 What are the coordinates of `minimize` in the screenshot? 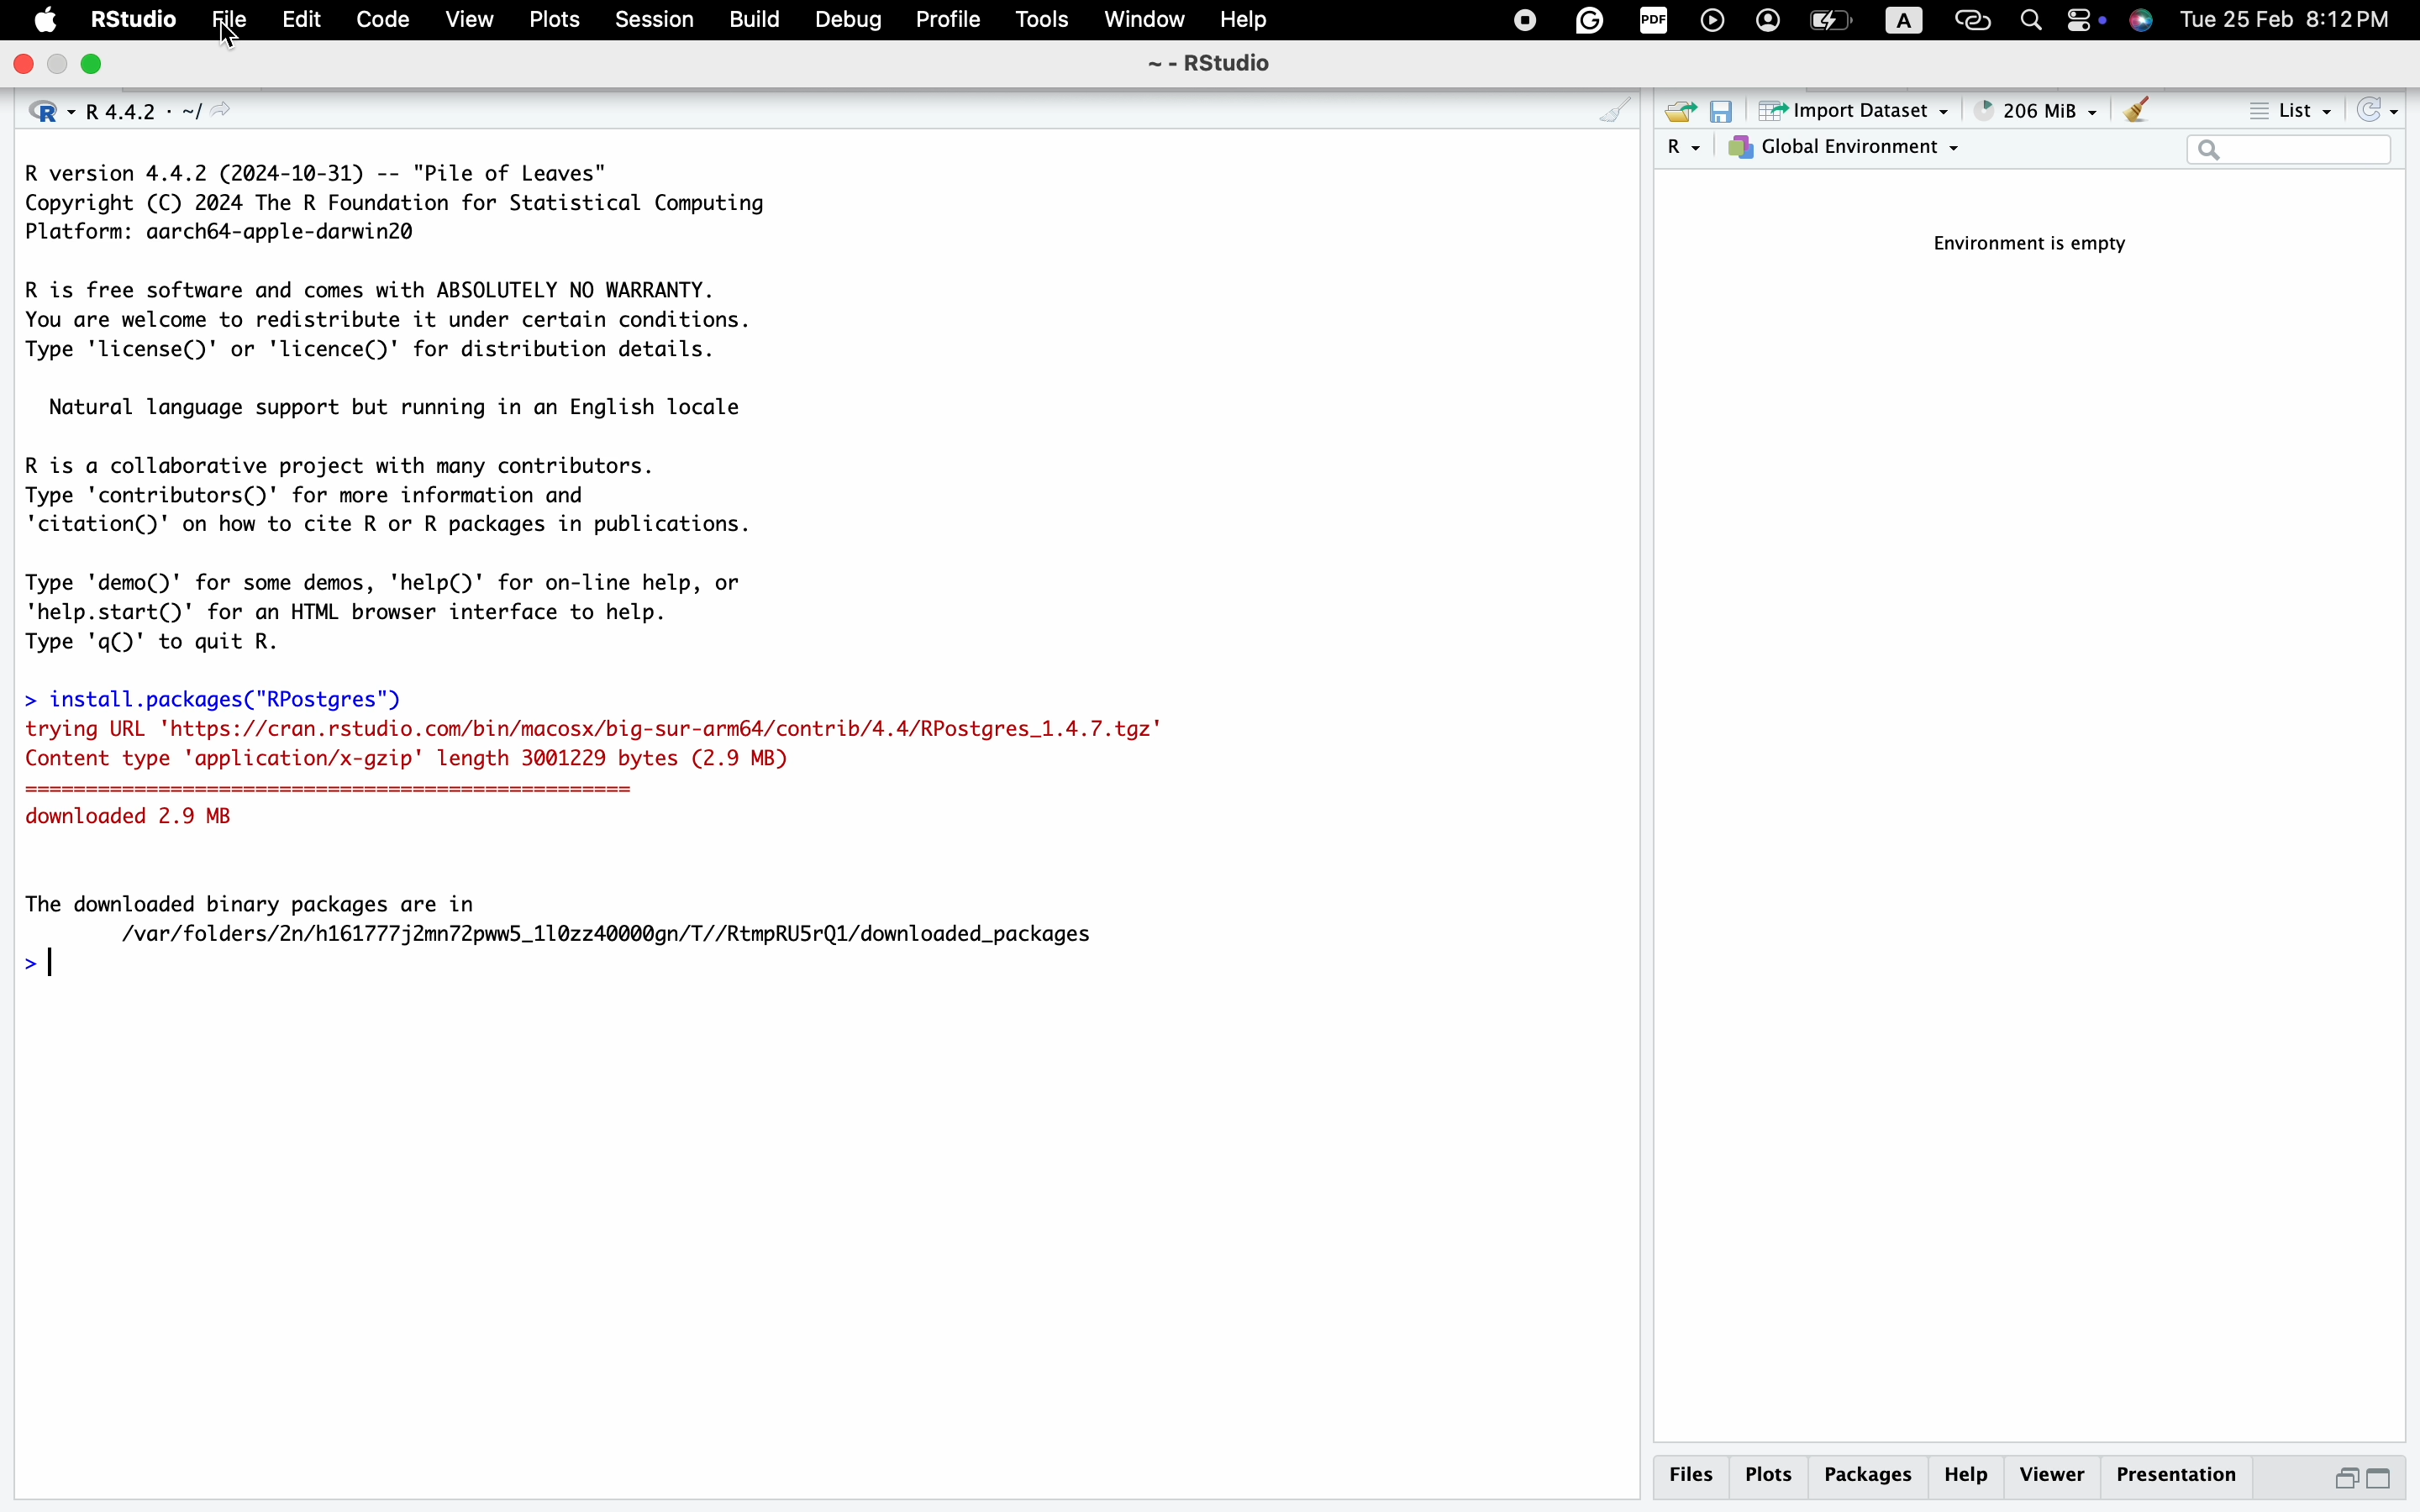 It's located at (63, 66).